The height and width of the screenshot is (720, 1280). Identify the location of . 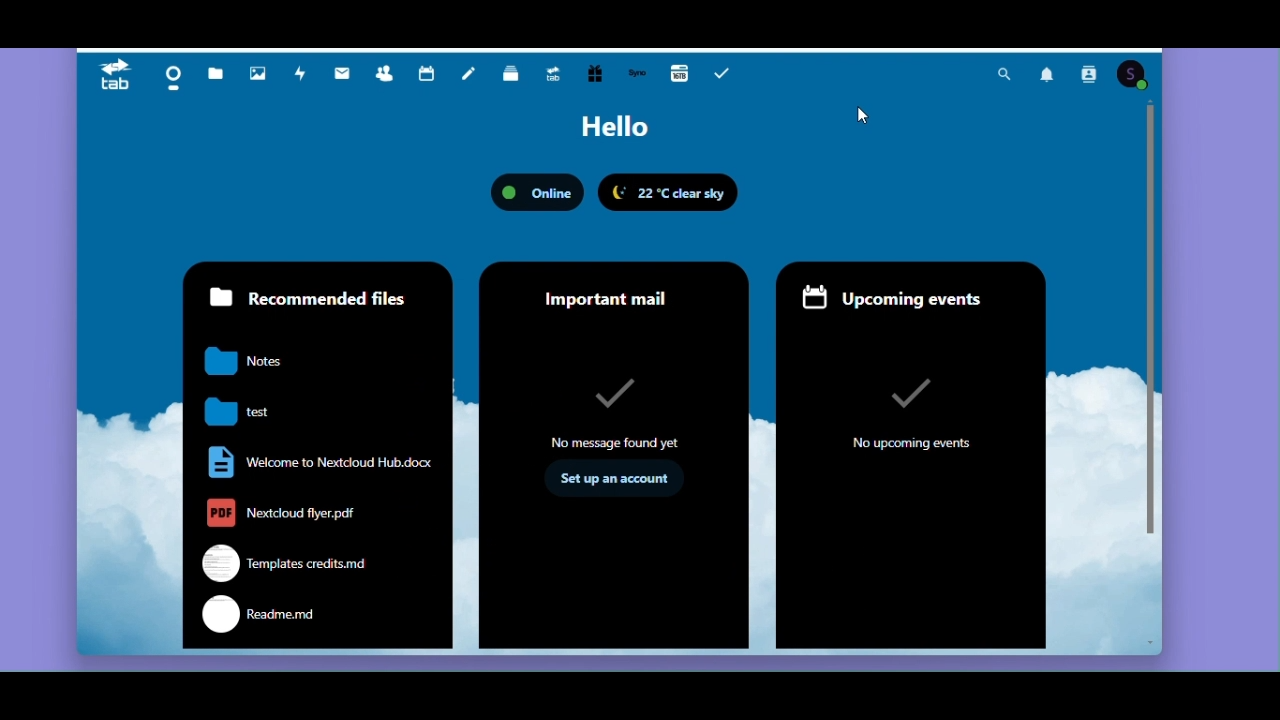
(111, 80).